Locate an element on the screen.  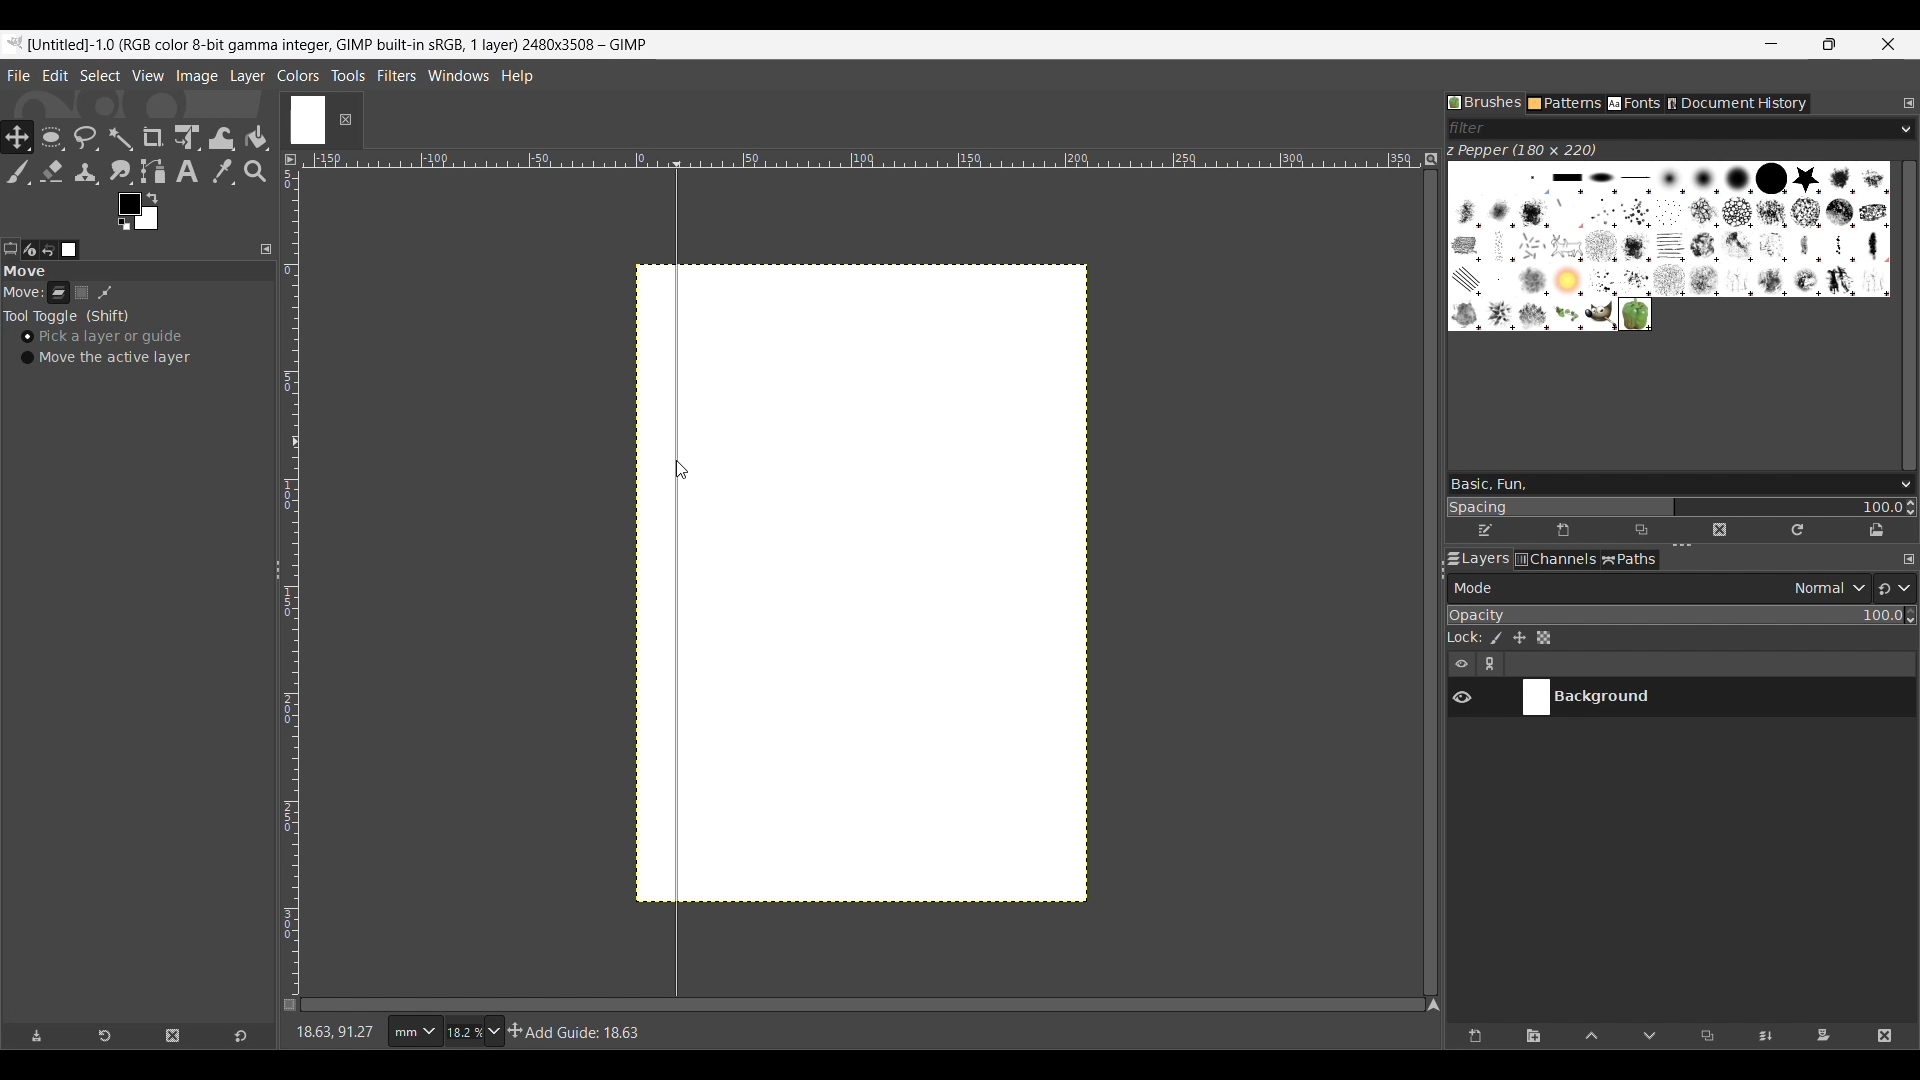
Paths tool is located at coordinates (154, 172).